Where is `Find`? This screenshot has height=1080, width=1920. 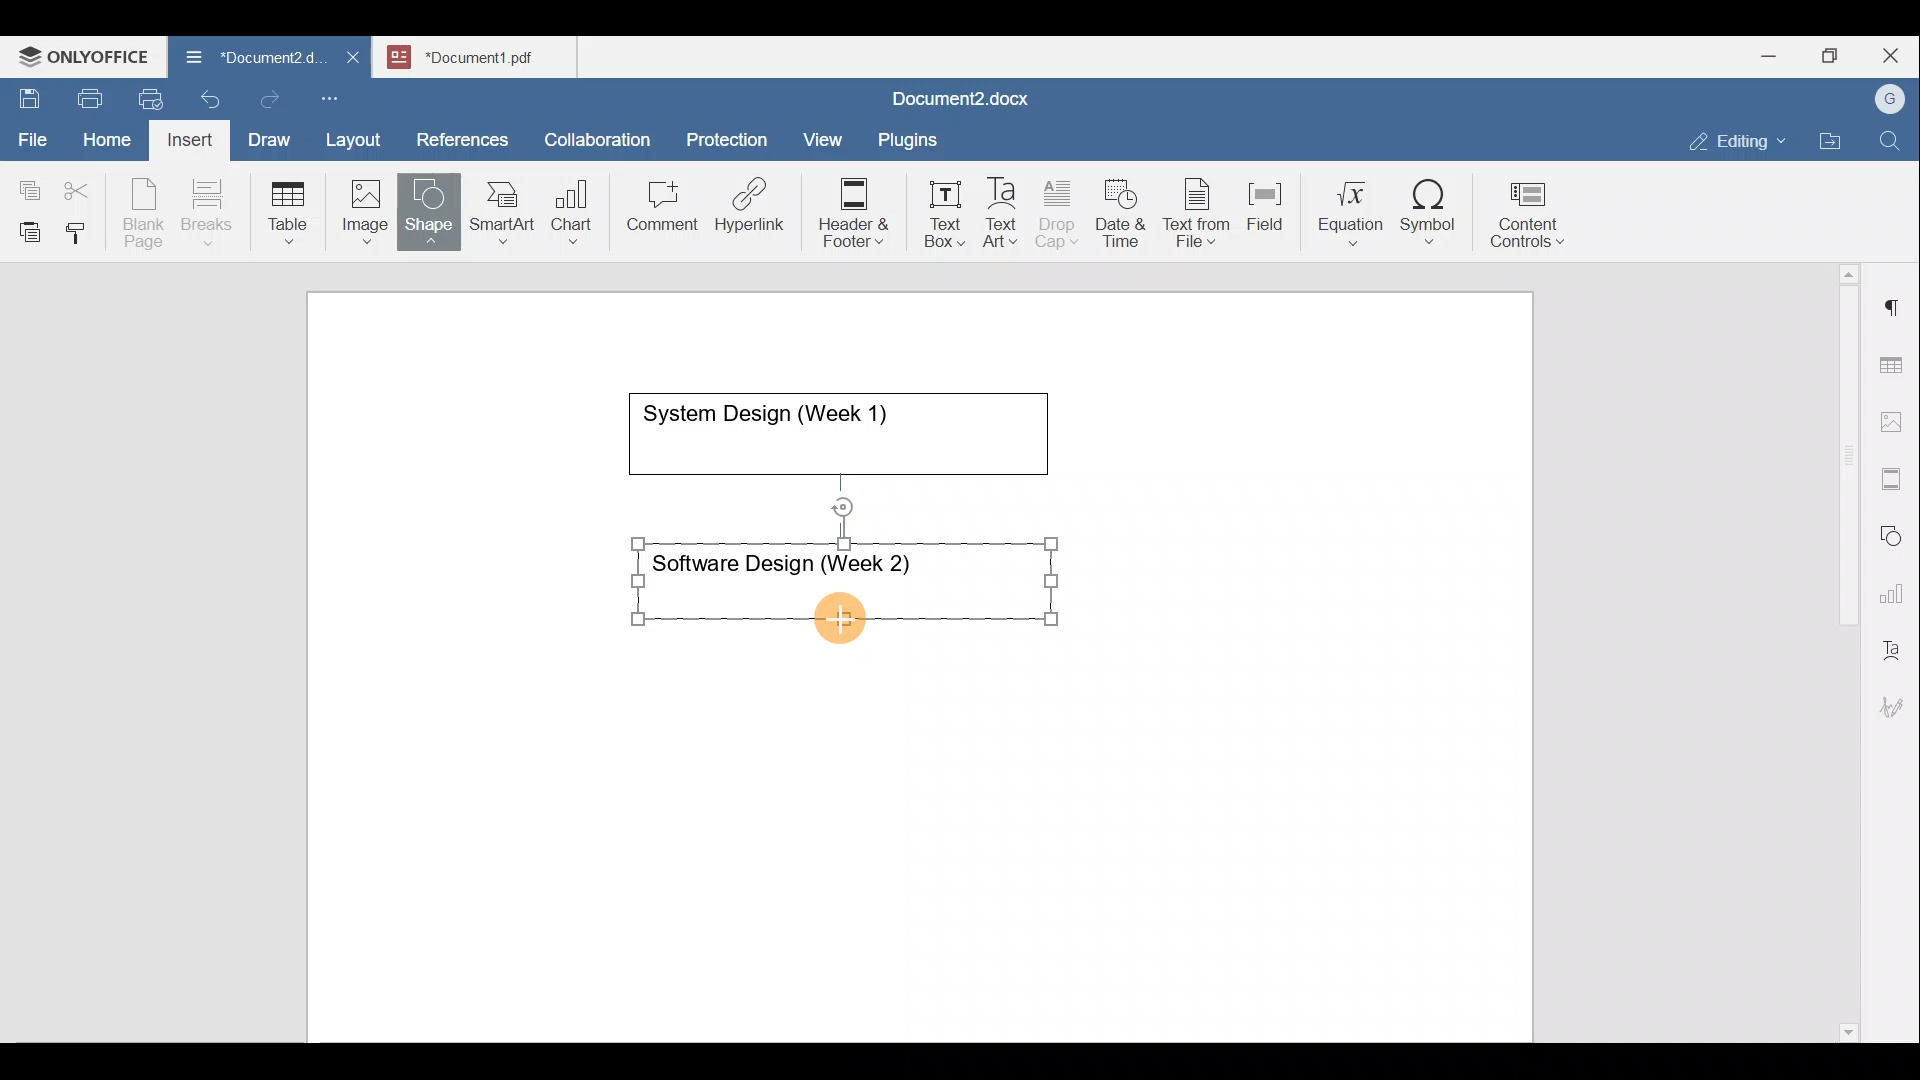
Find is located at coordinates (1892, 142).